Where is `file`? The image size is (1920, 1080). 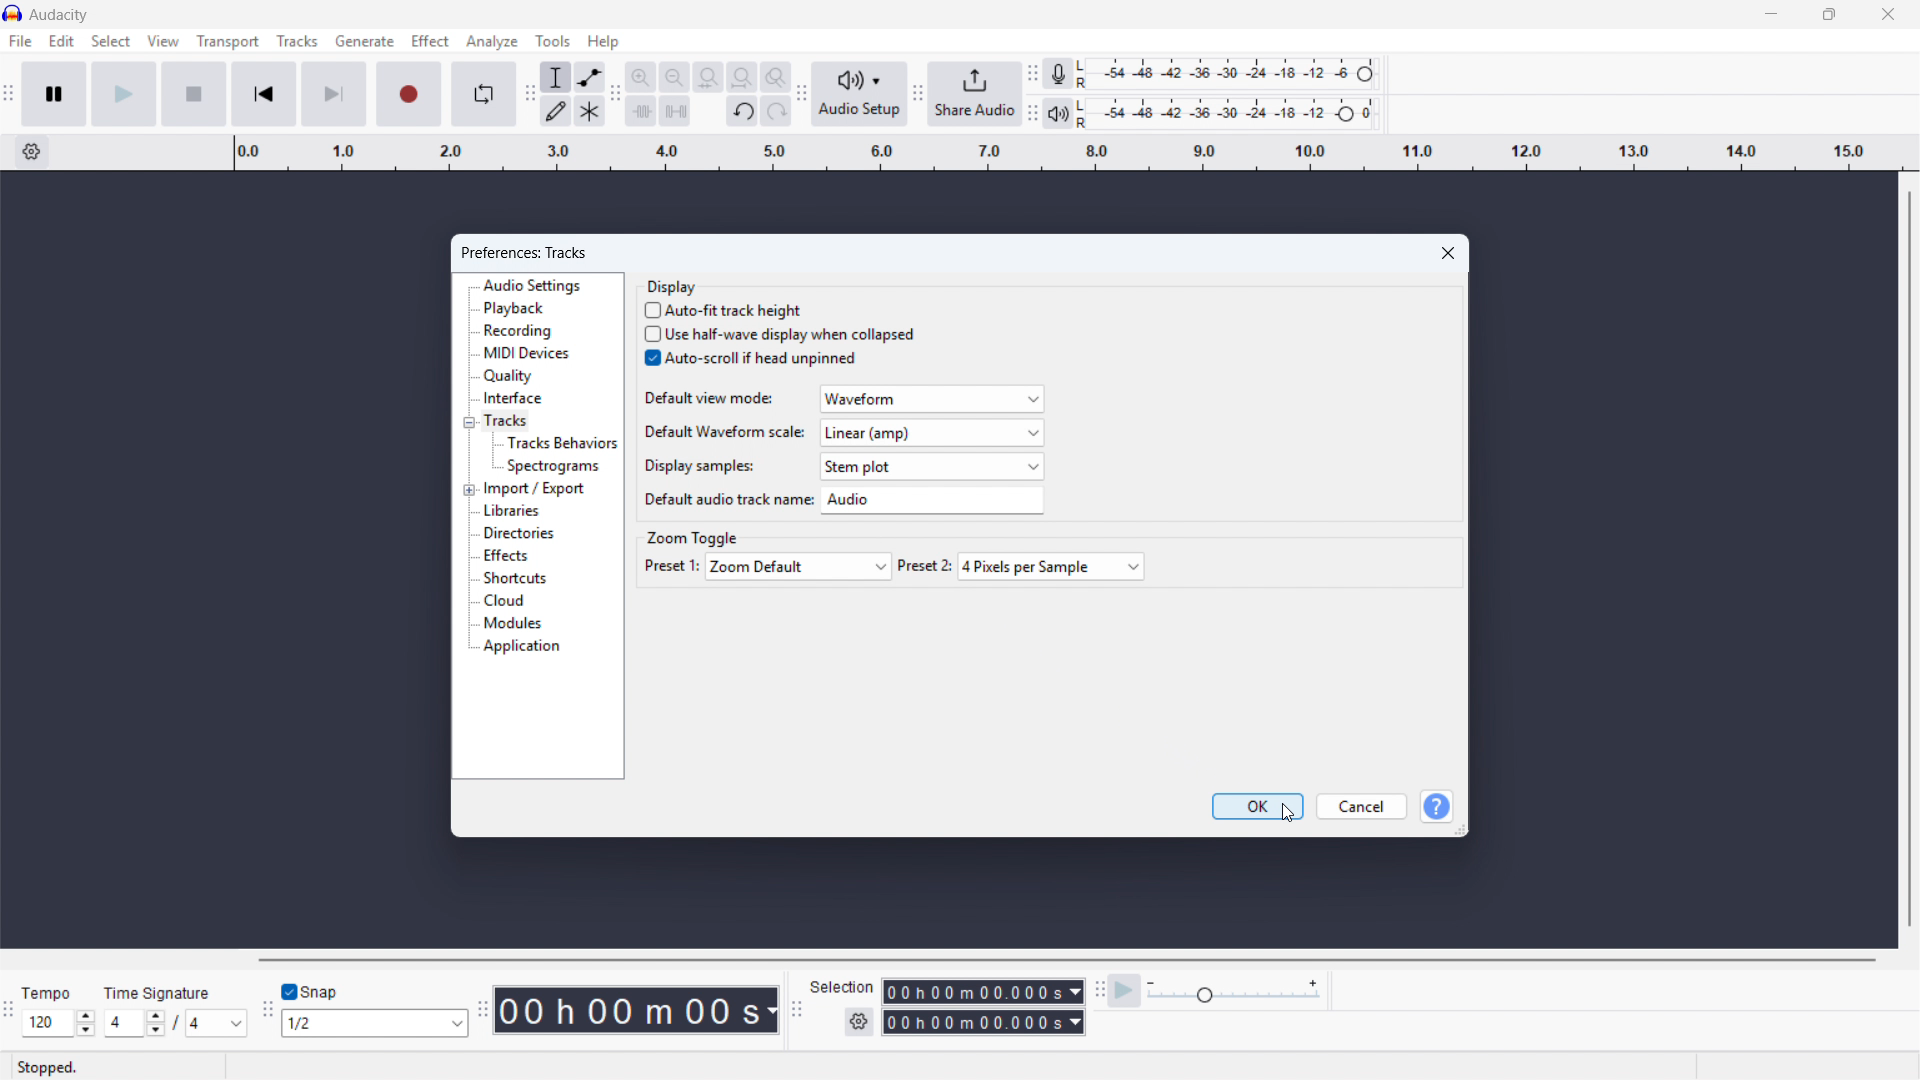 file is located at coordinates (21, 41).